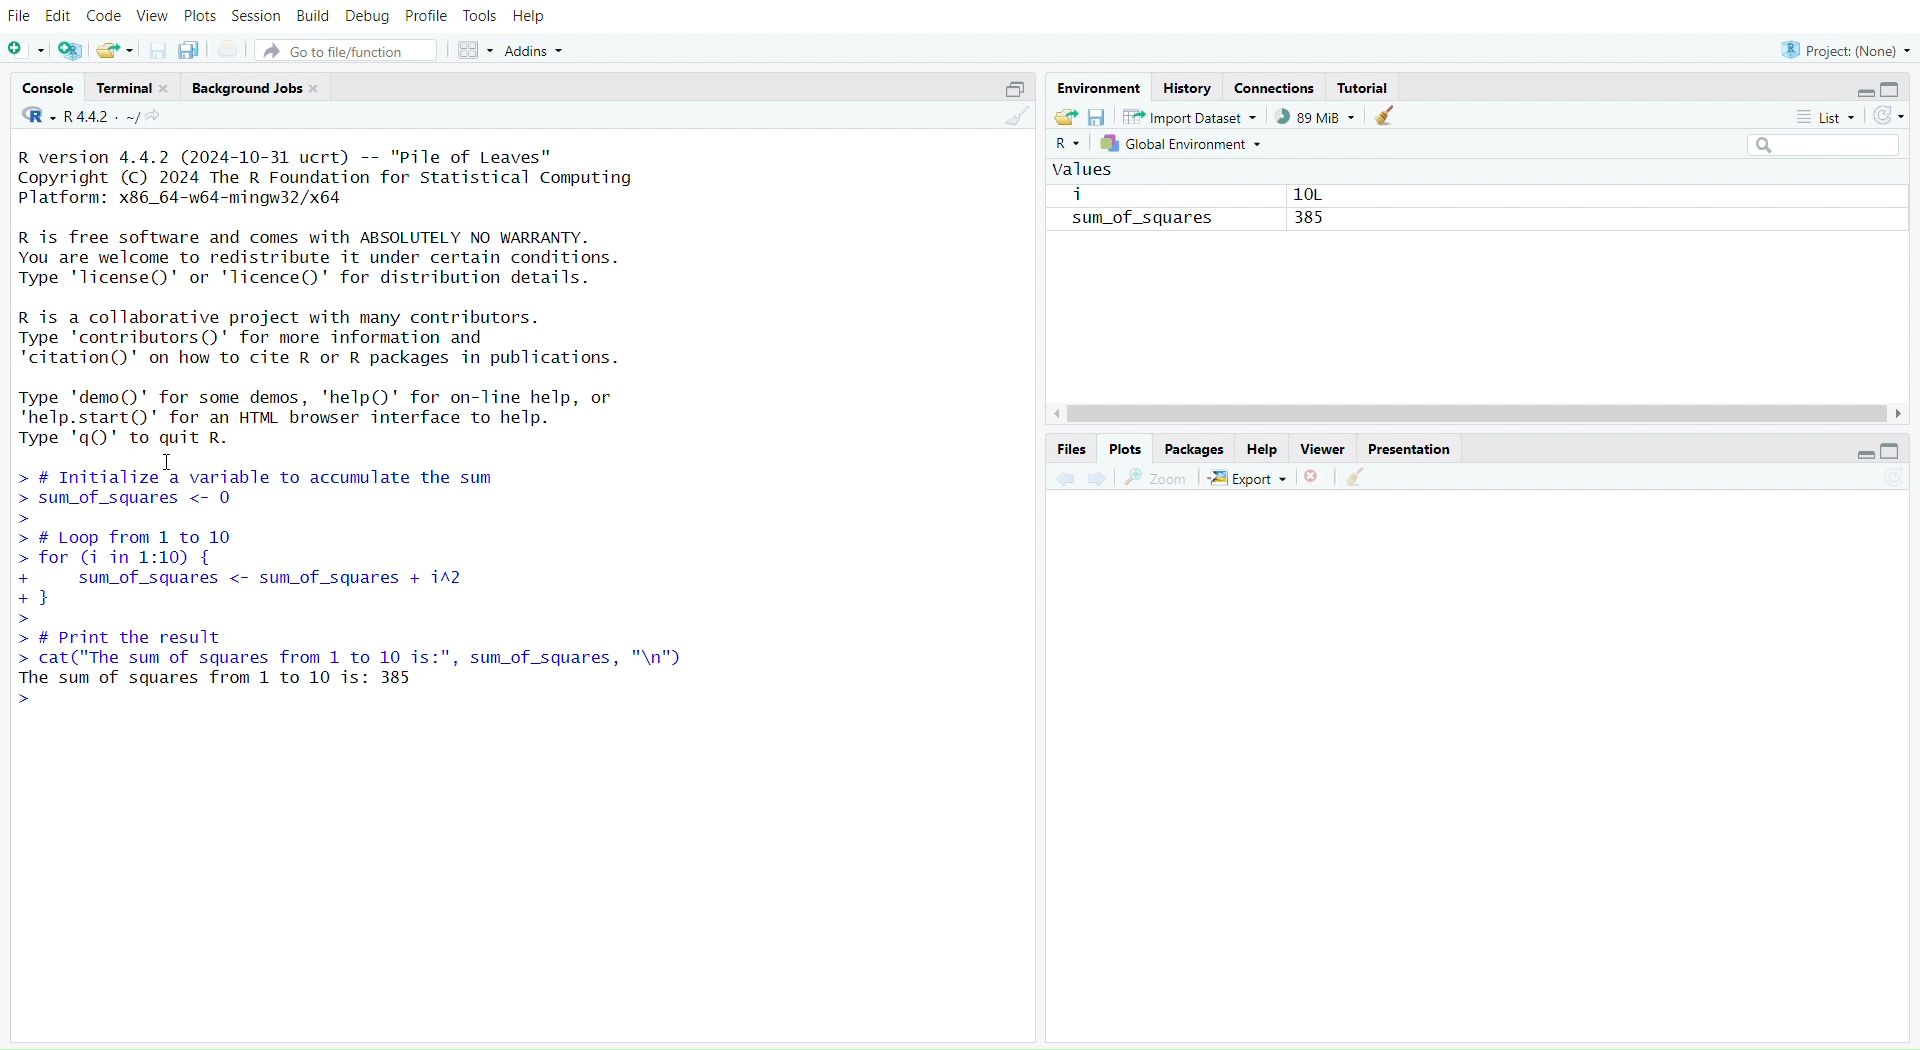 This screenshot has height=1050, width=1920. What do you see at coordinates (1325, 448) in the screenshot?
I see `viewer` at bounding box center [1325, 448].